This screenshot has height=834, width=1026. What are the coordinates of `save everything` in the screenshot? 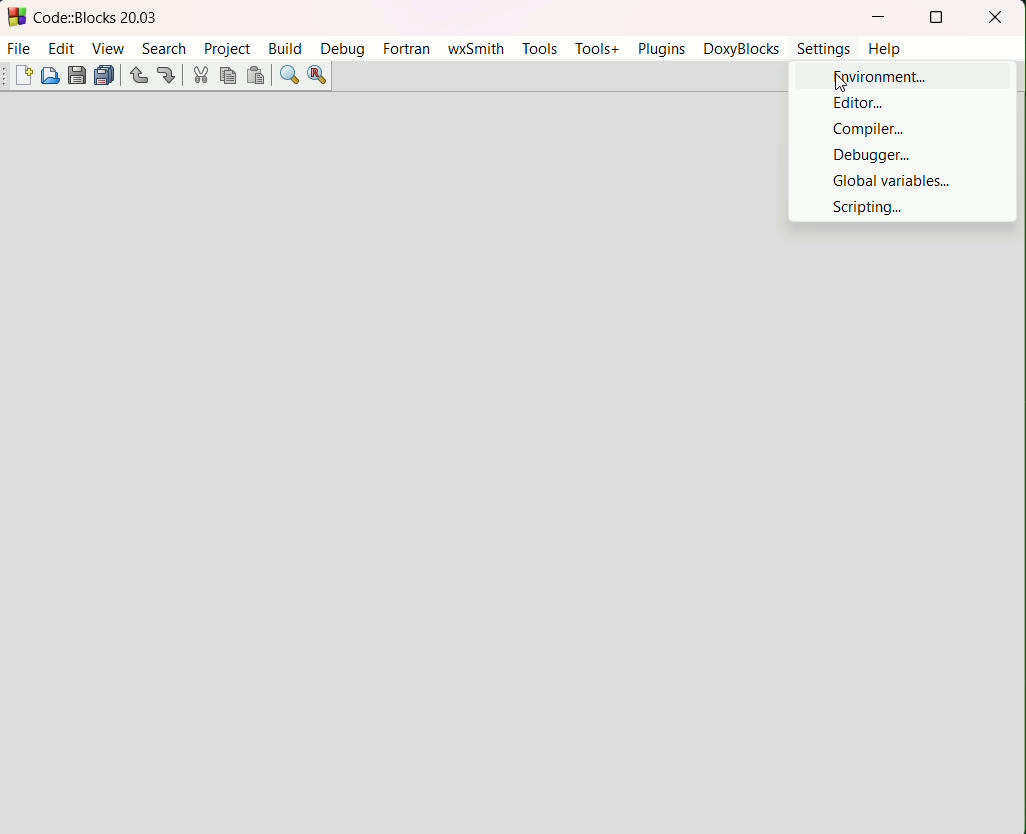 It's located at (105, 75).